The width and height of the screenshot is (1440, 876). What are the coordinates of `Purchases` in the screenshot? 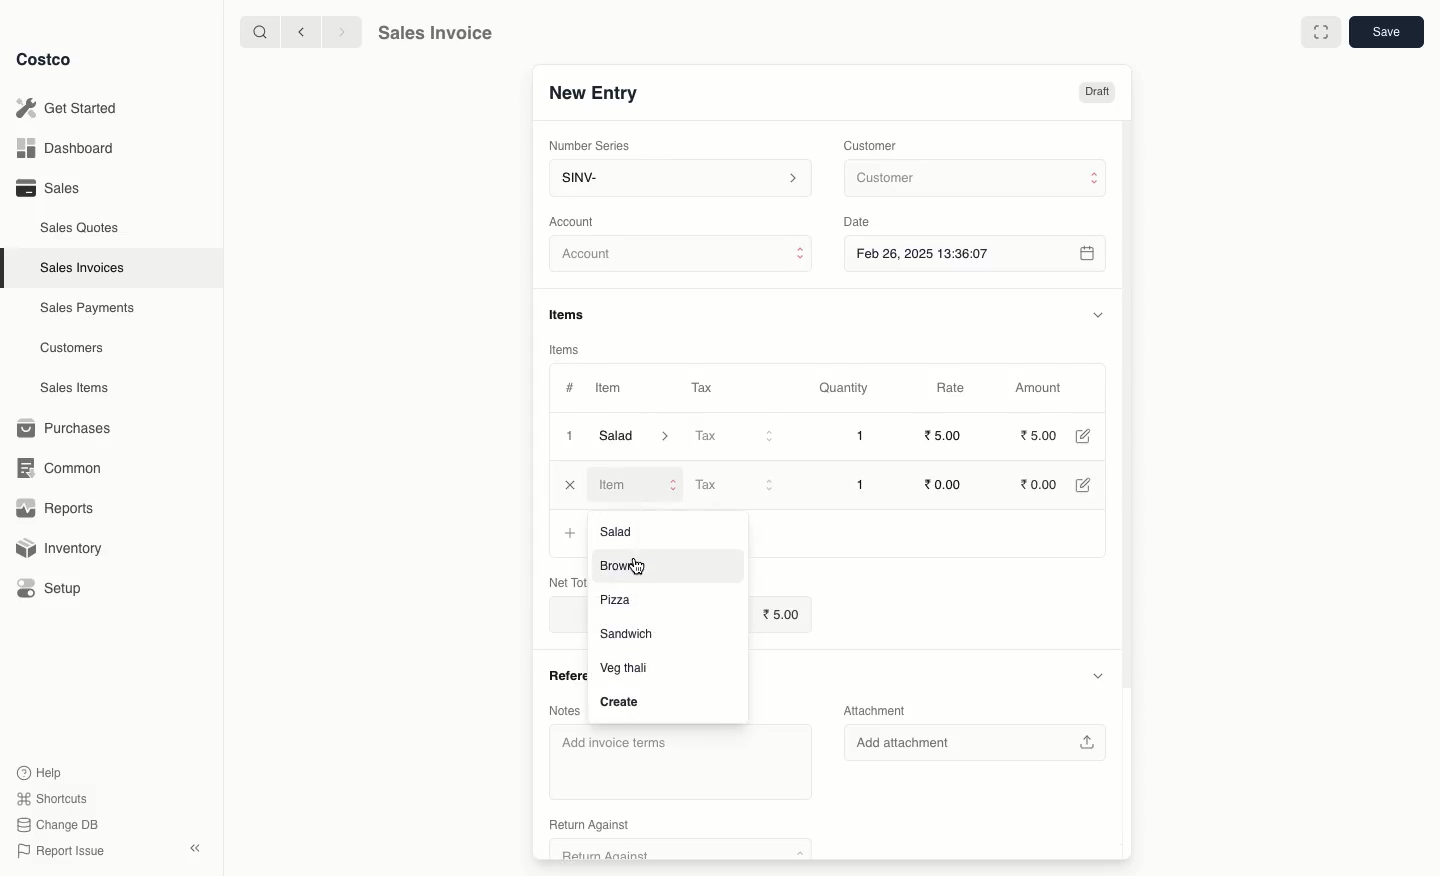 It's located at (69, 428).